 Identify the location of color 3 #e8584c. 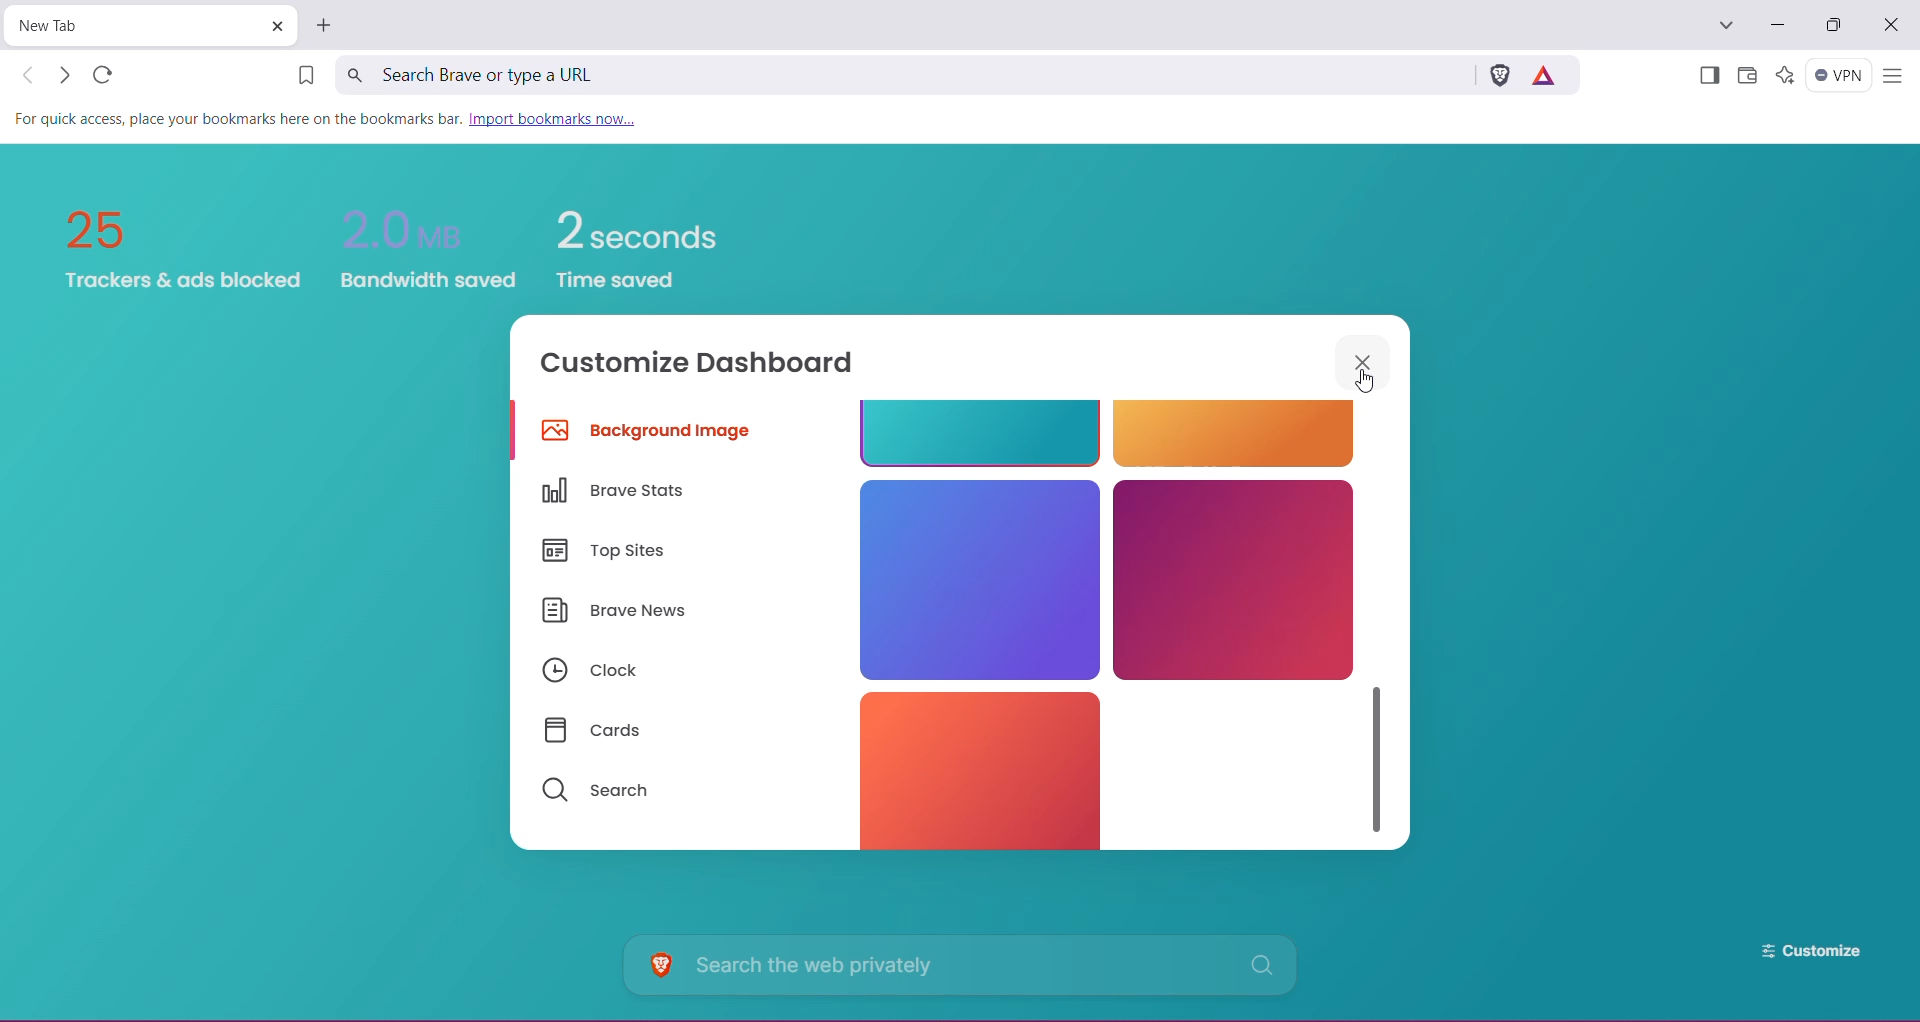
(973, 769).